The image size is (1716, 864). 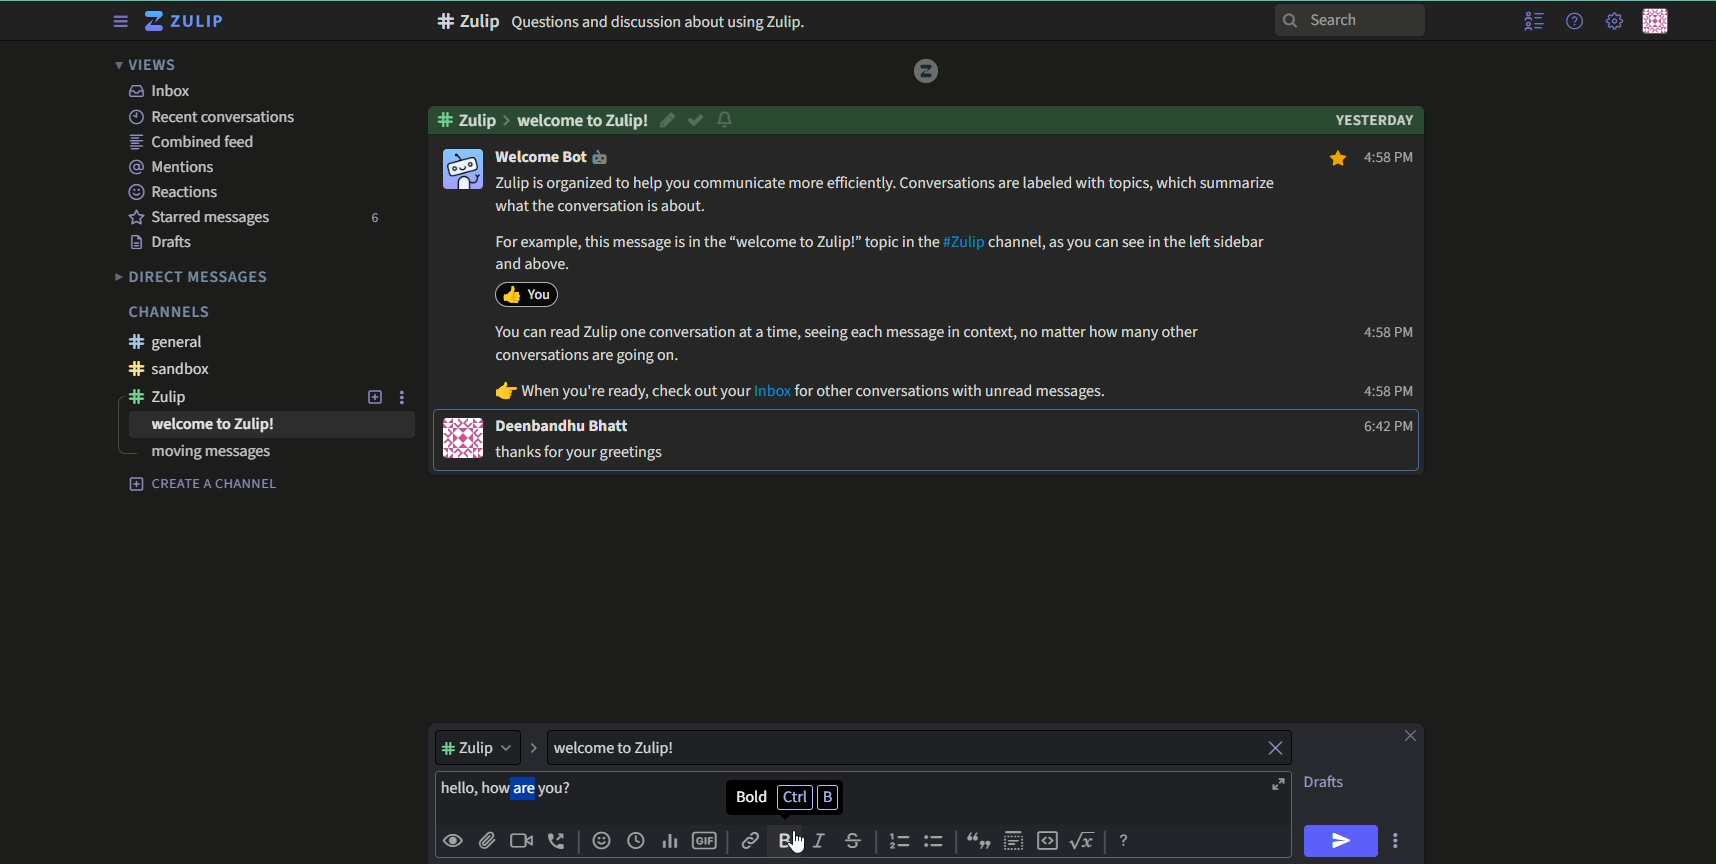 I want to click on Direct messages, so click(x=193, y=276).